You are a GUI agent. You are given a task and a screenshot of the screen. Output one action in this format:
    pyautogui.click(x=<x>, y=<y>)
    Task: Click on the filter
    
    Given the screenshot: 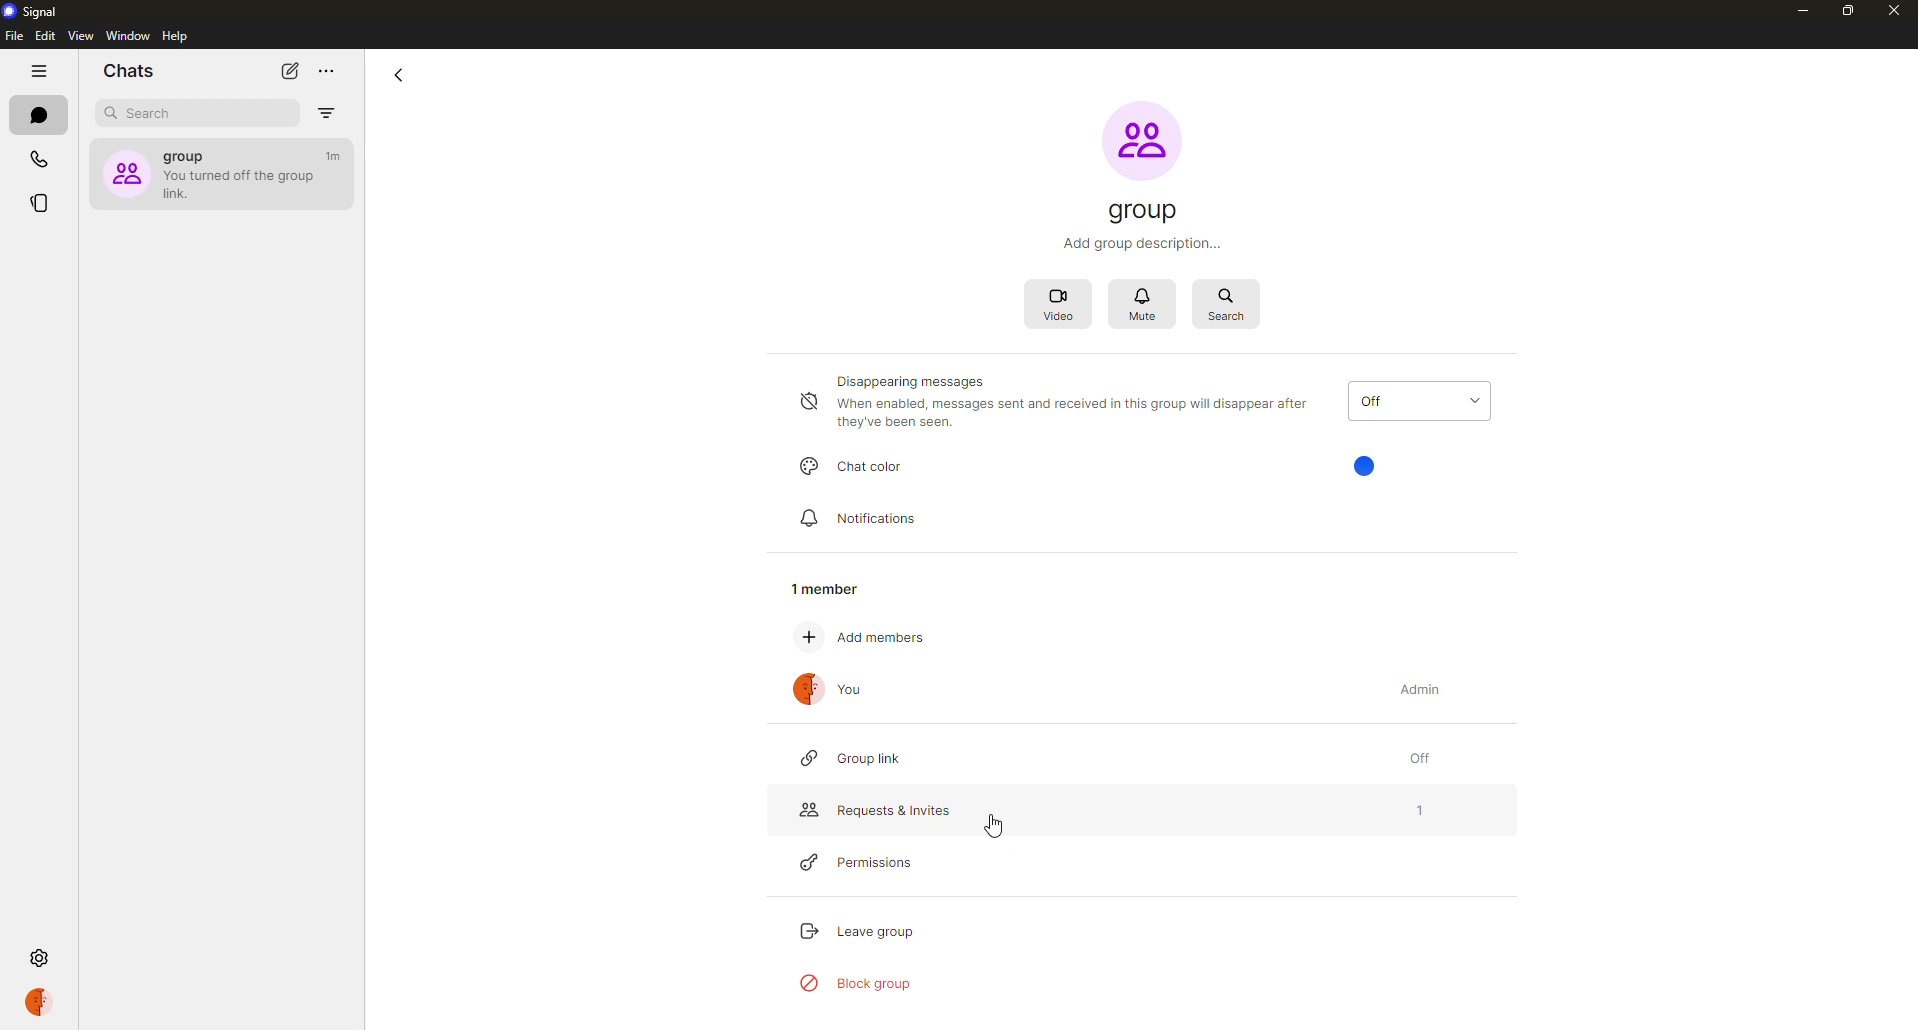 What is the action you would take?
    pyautogui.click(x=327, y=113)
    